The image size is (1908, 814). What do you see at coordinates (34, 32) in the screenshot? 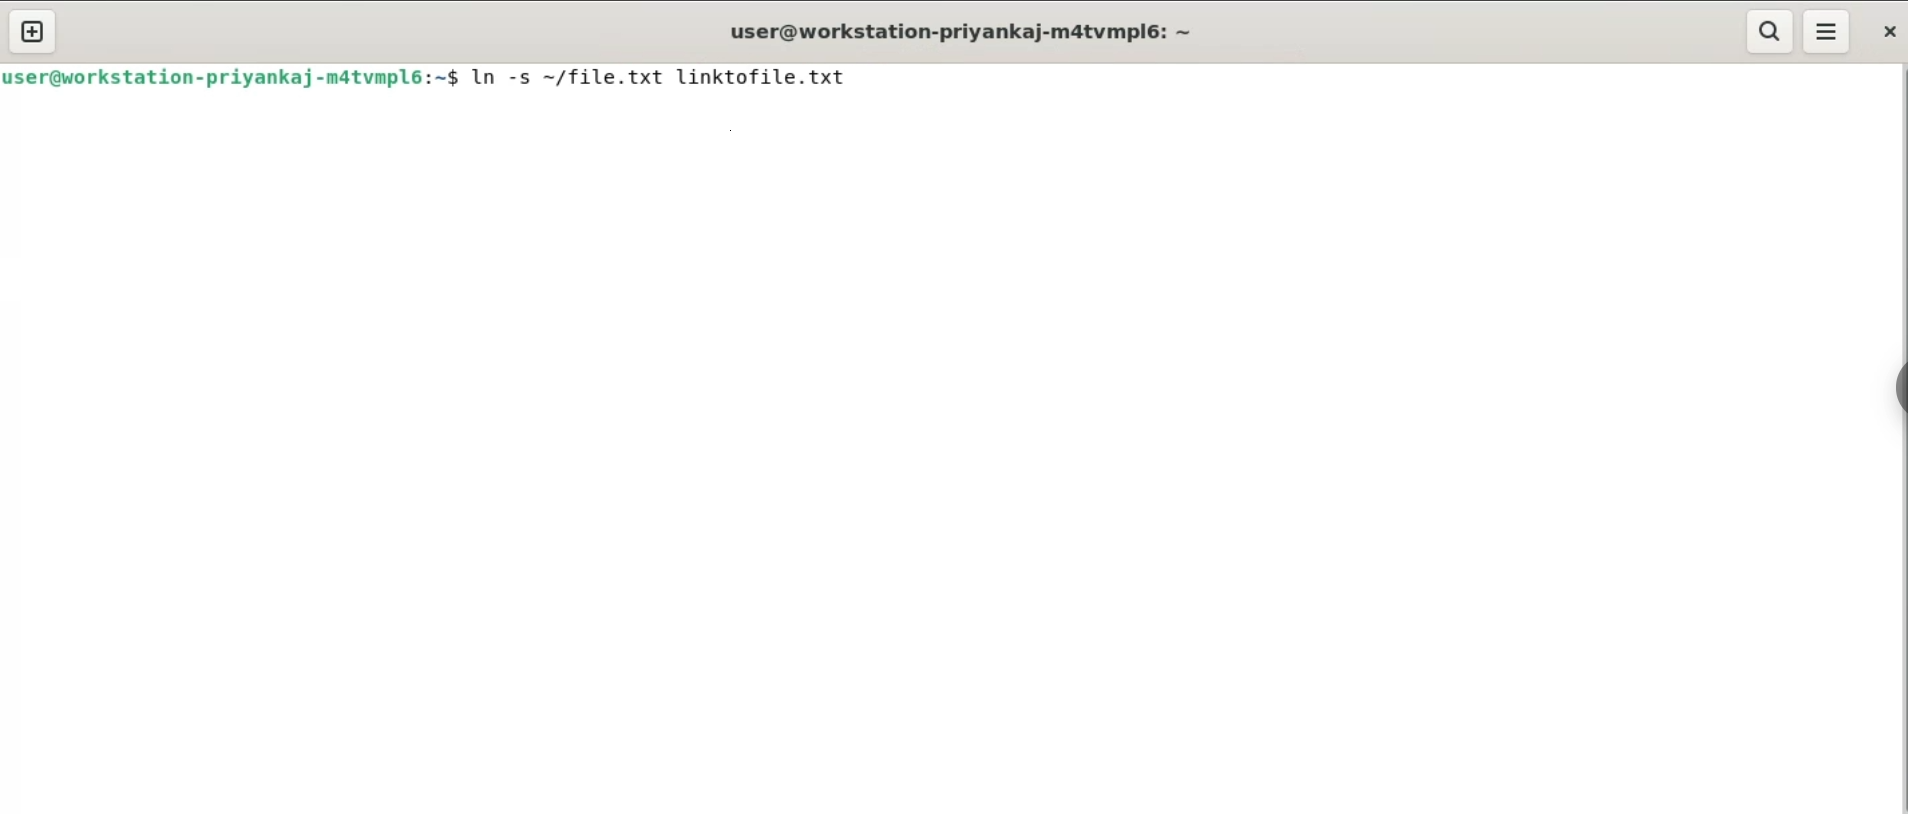
I see `new tab` at bounding box center [34, 32].